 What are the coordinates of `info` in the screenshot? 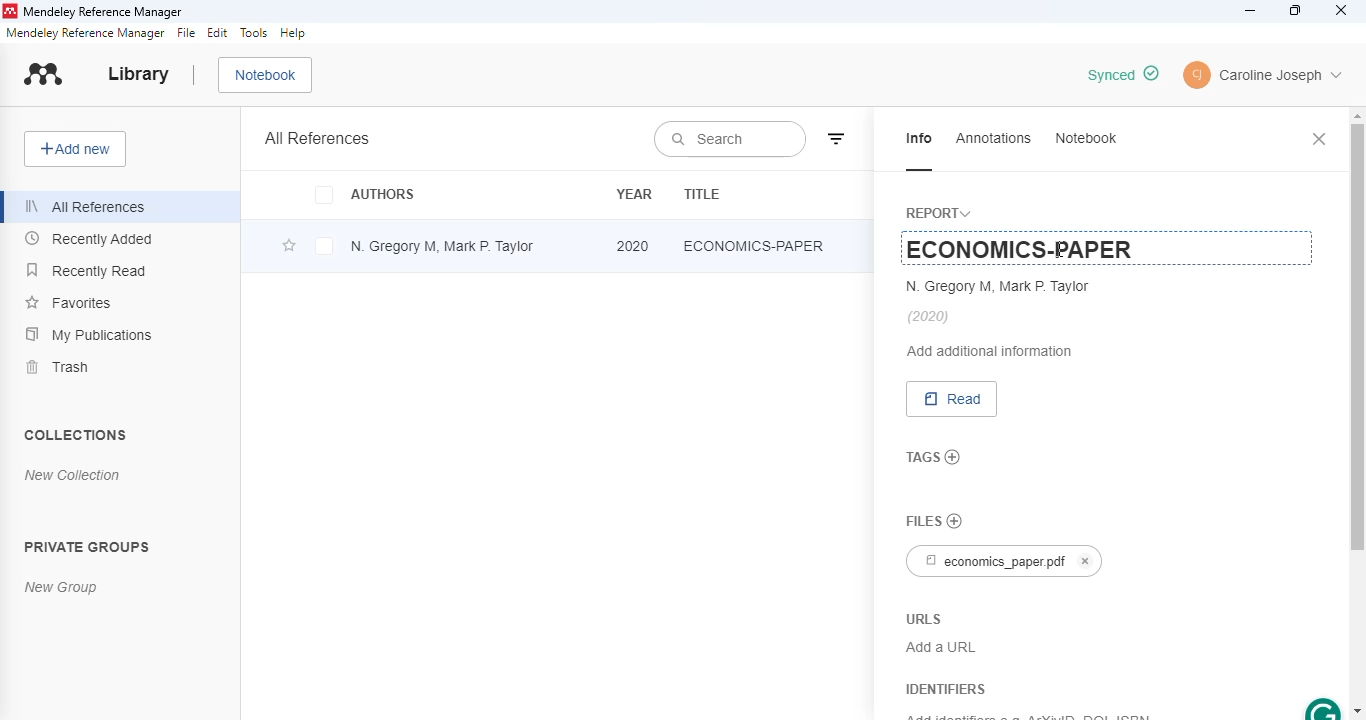 It's located at (920, 140).